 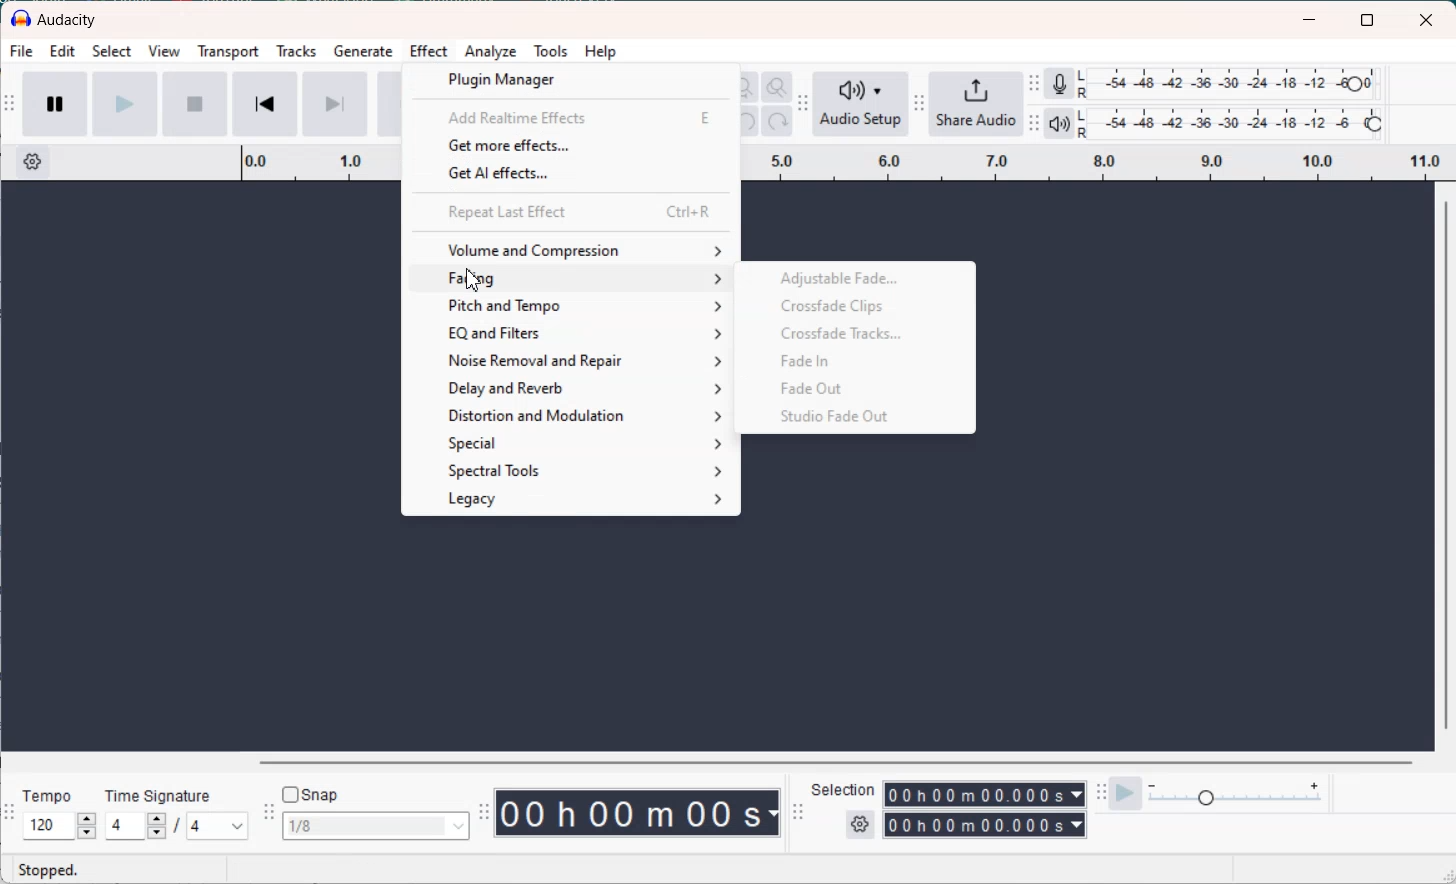 What do you see at coordinates (335, 104) in the screenshot?
I see `Skip to end` at bounding box center [335, 104].